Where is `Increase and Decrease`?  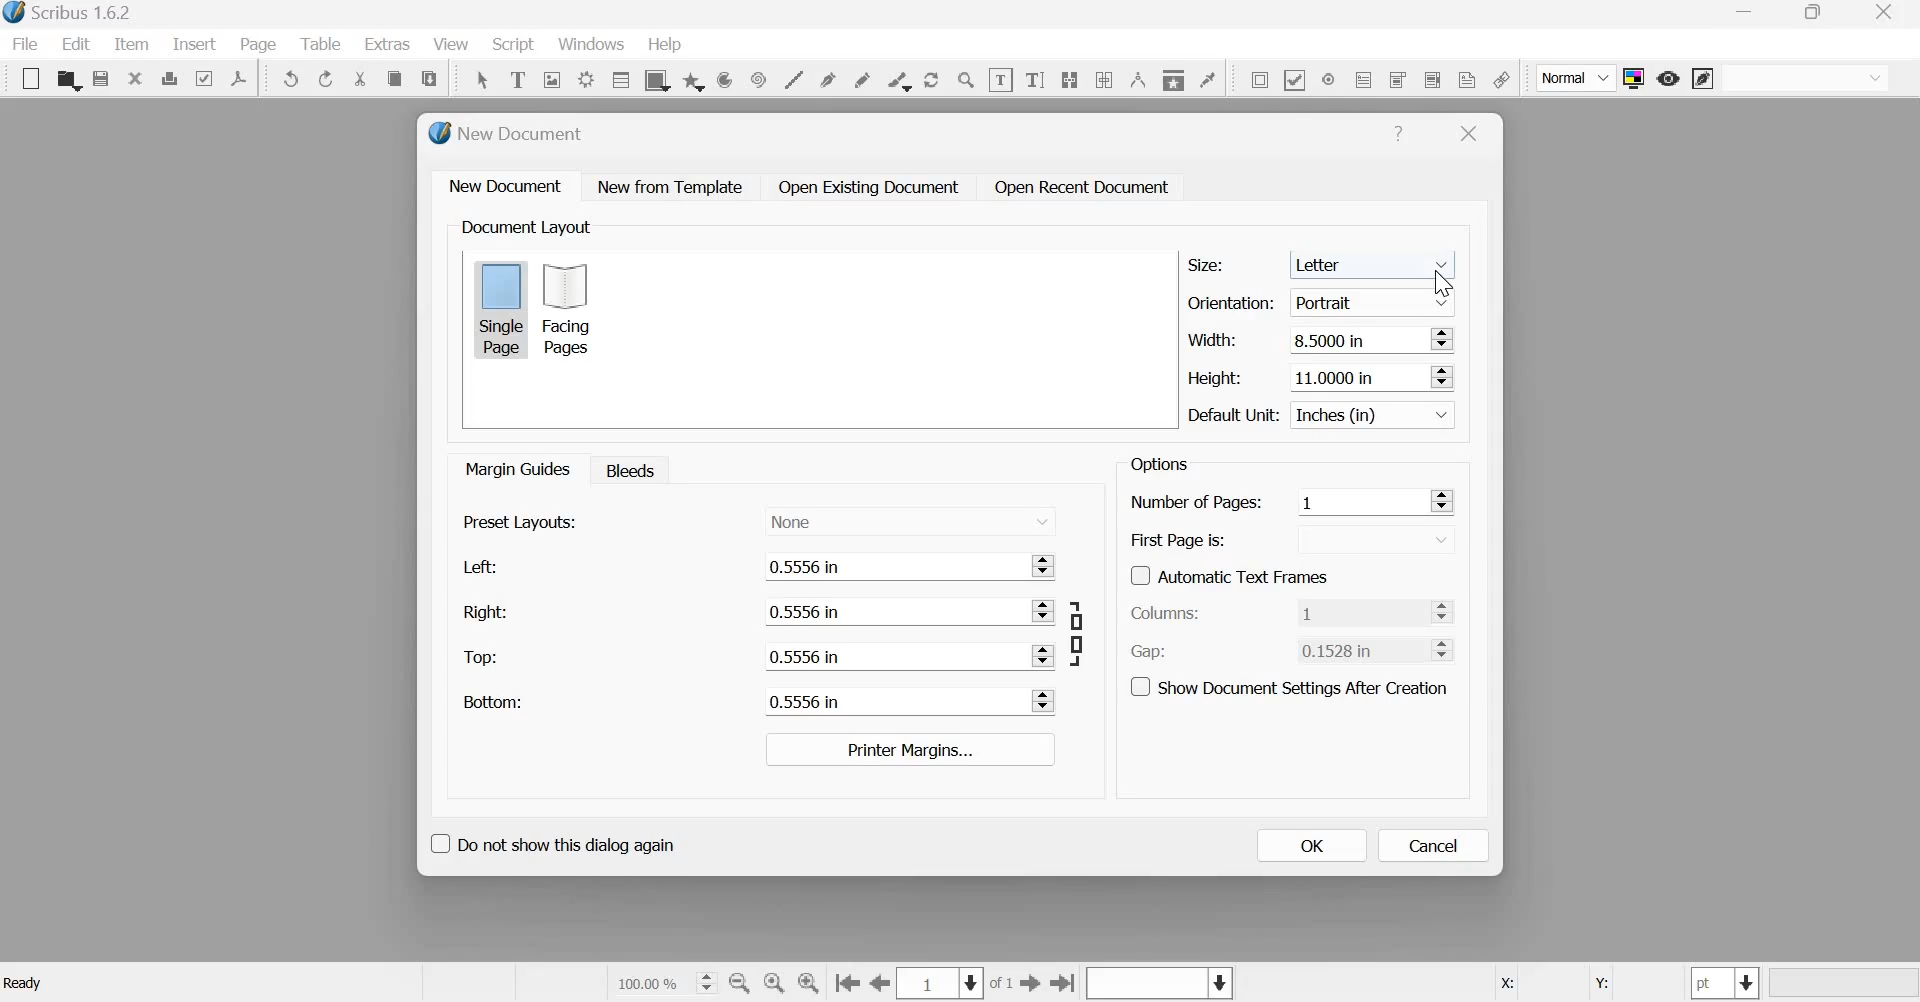 Increase and Decrease is located at coordinates (1447, 648).